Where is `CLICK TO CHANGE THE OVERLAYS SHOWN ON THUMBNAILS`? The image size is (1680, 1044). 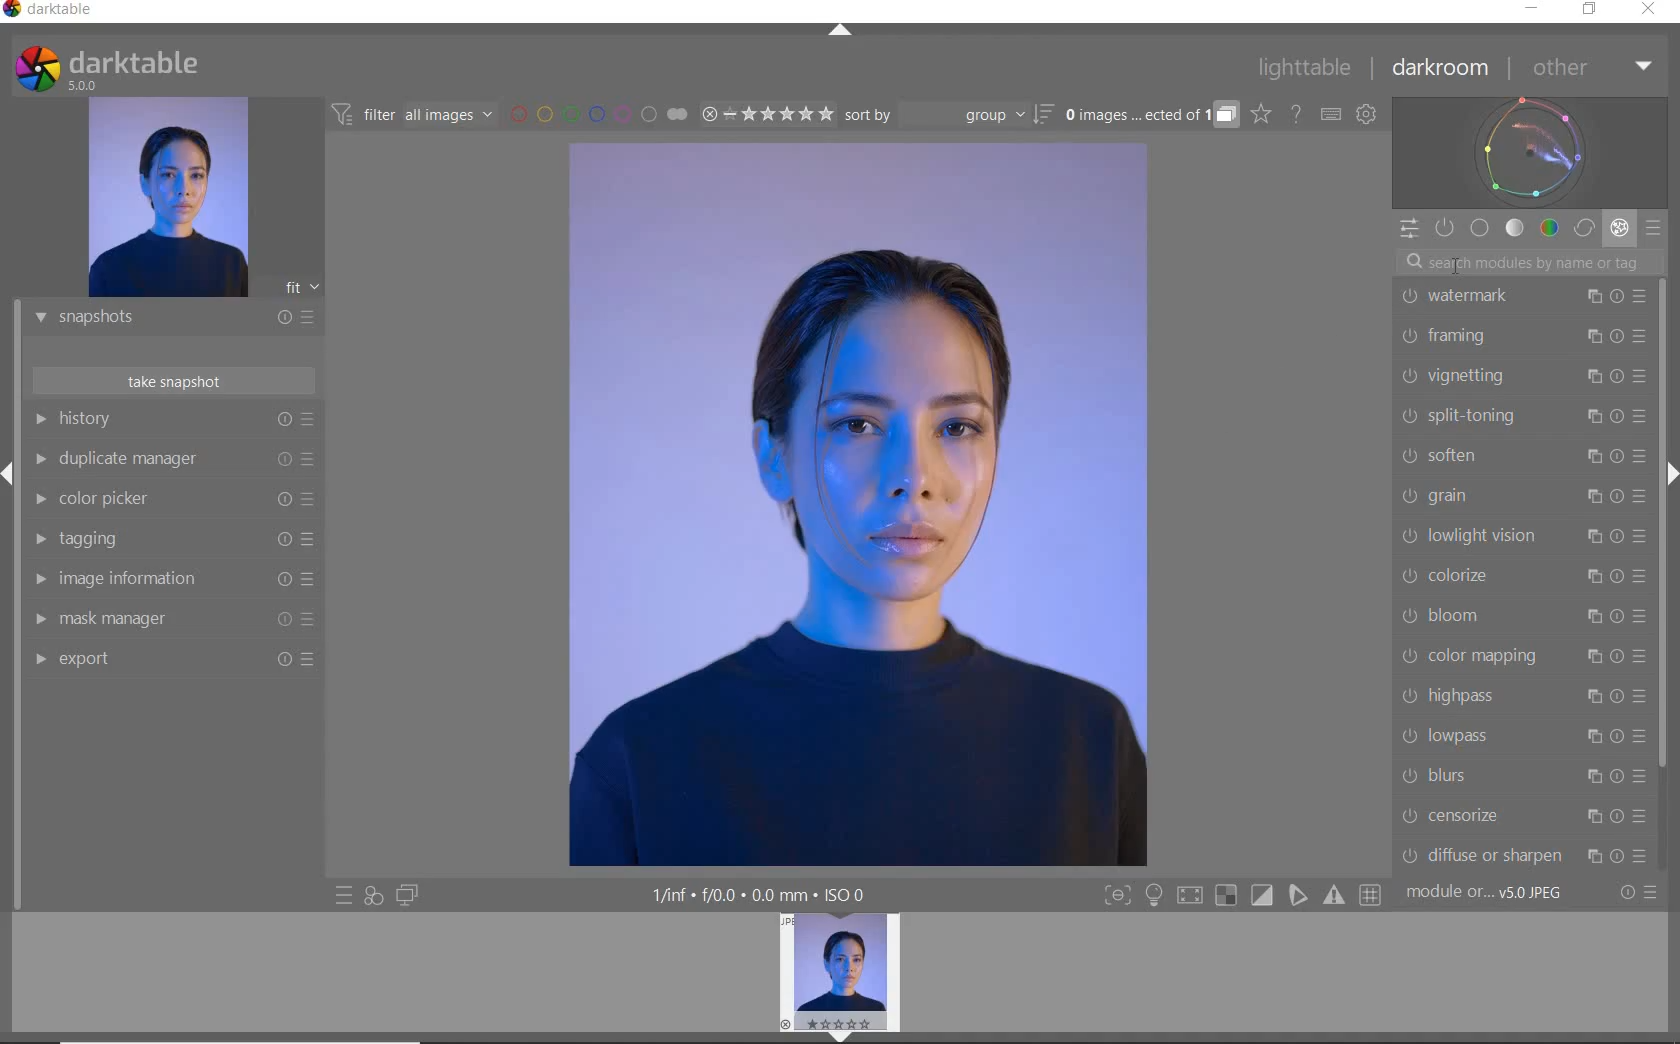
CLICK TO CHANGE THE OVERLAYS SHOWN ON THUMBNAILS is located at coordinates (1261, 114).